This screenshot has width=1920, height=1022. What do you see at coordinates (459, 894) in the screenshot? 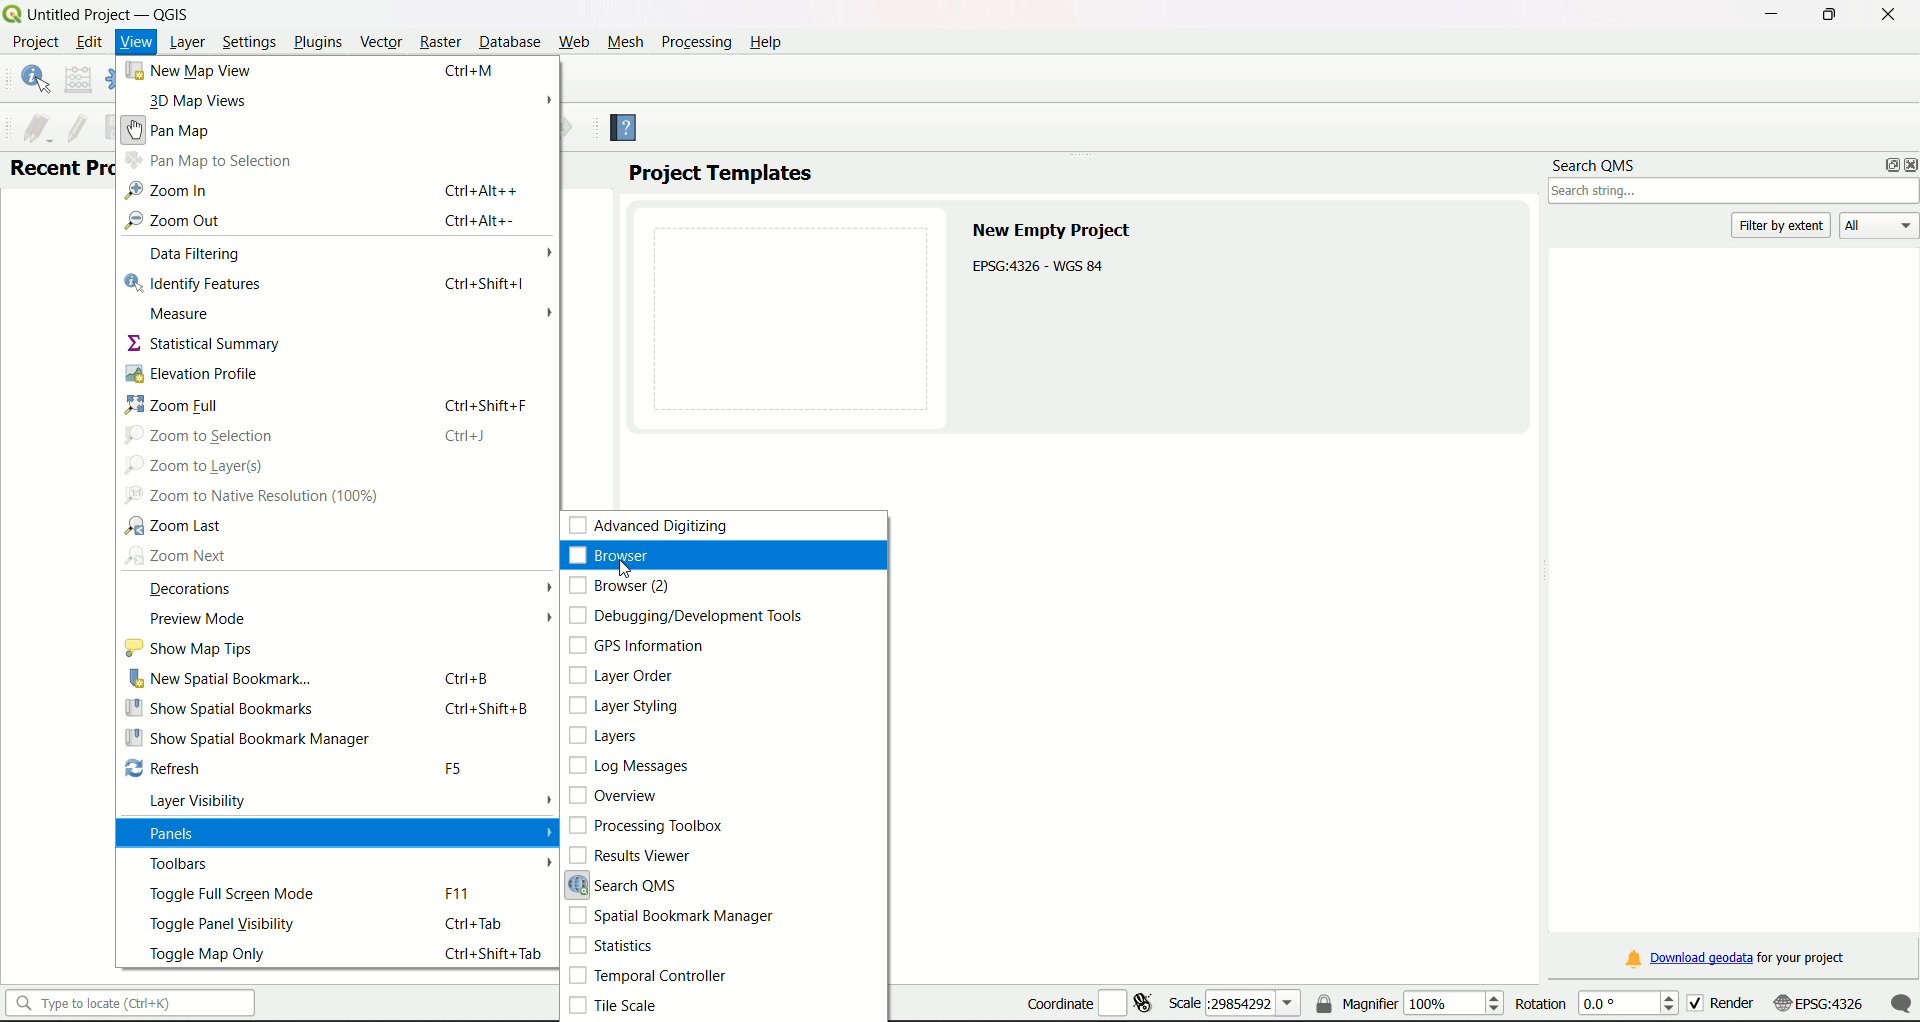
I see `F11` at bounding box center [459, 894].